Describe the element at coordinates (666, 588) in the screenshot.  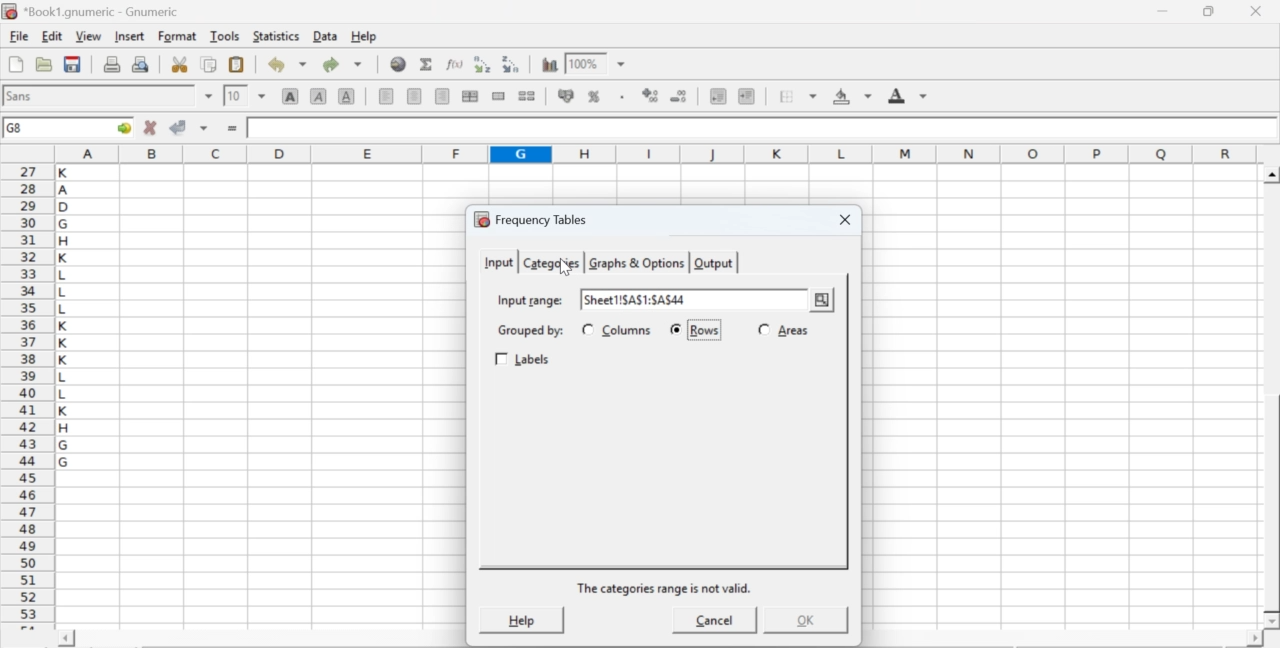
I see `the categories range is not valid.` at that location.